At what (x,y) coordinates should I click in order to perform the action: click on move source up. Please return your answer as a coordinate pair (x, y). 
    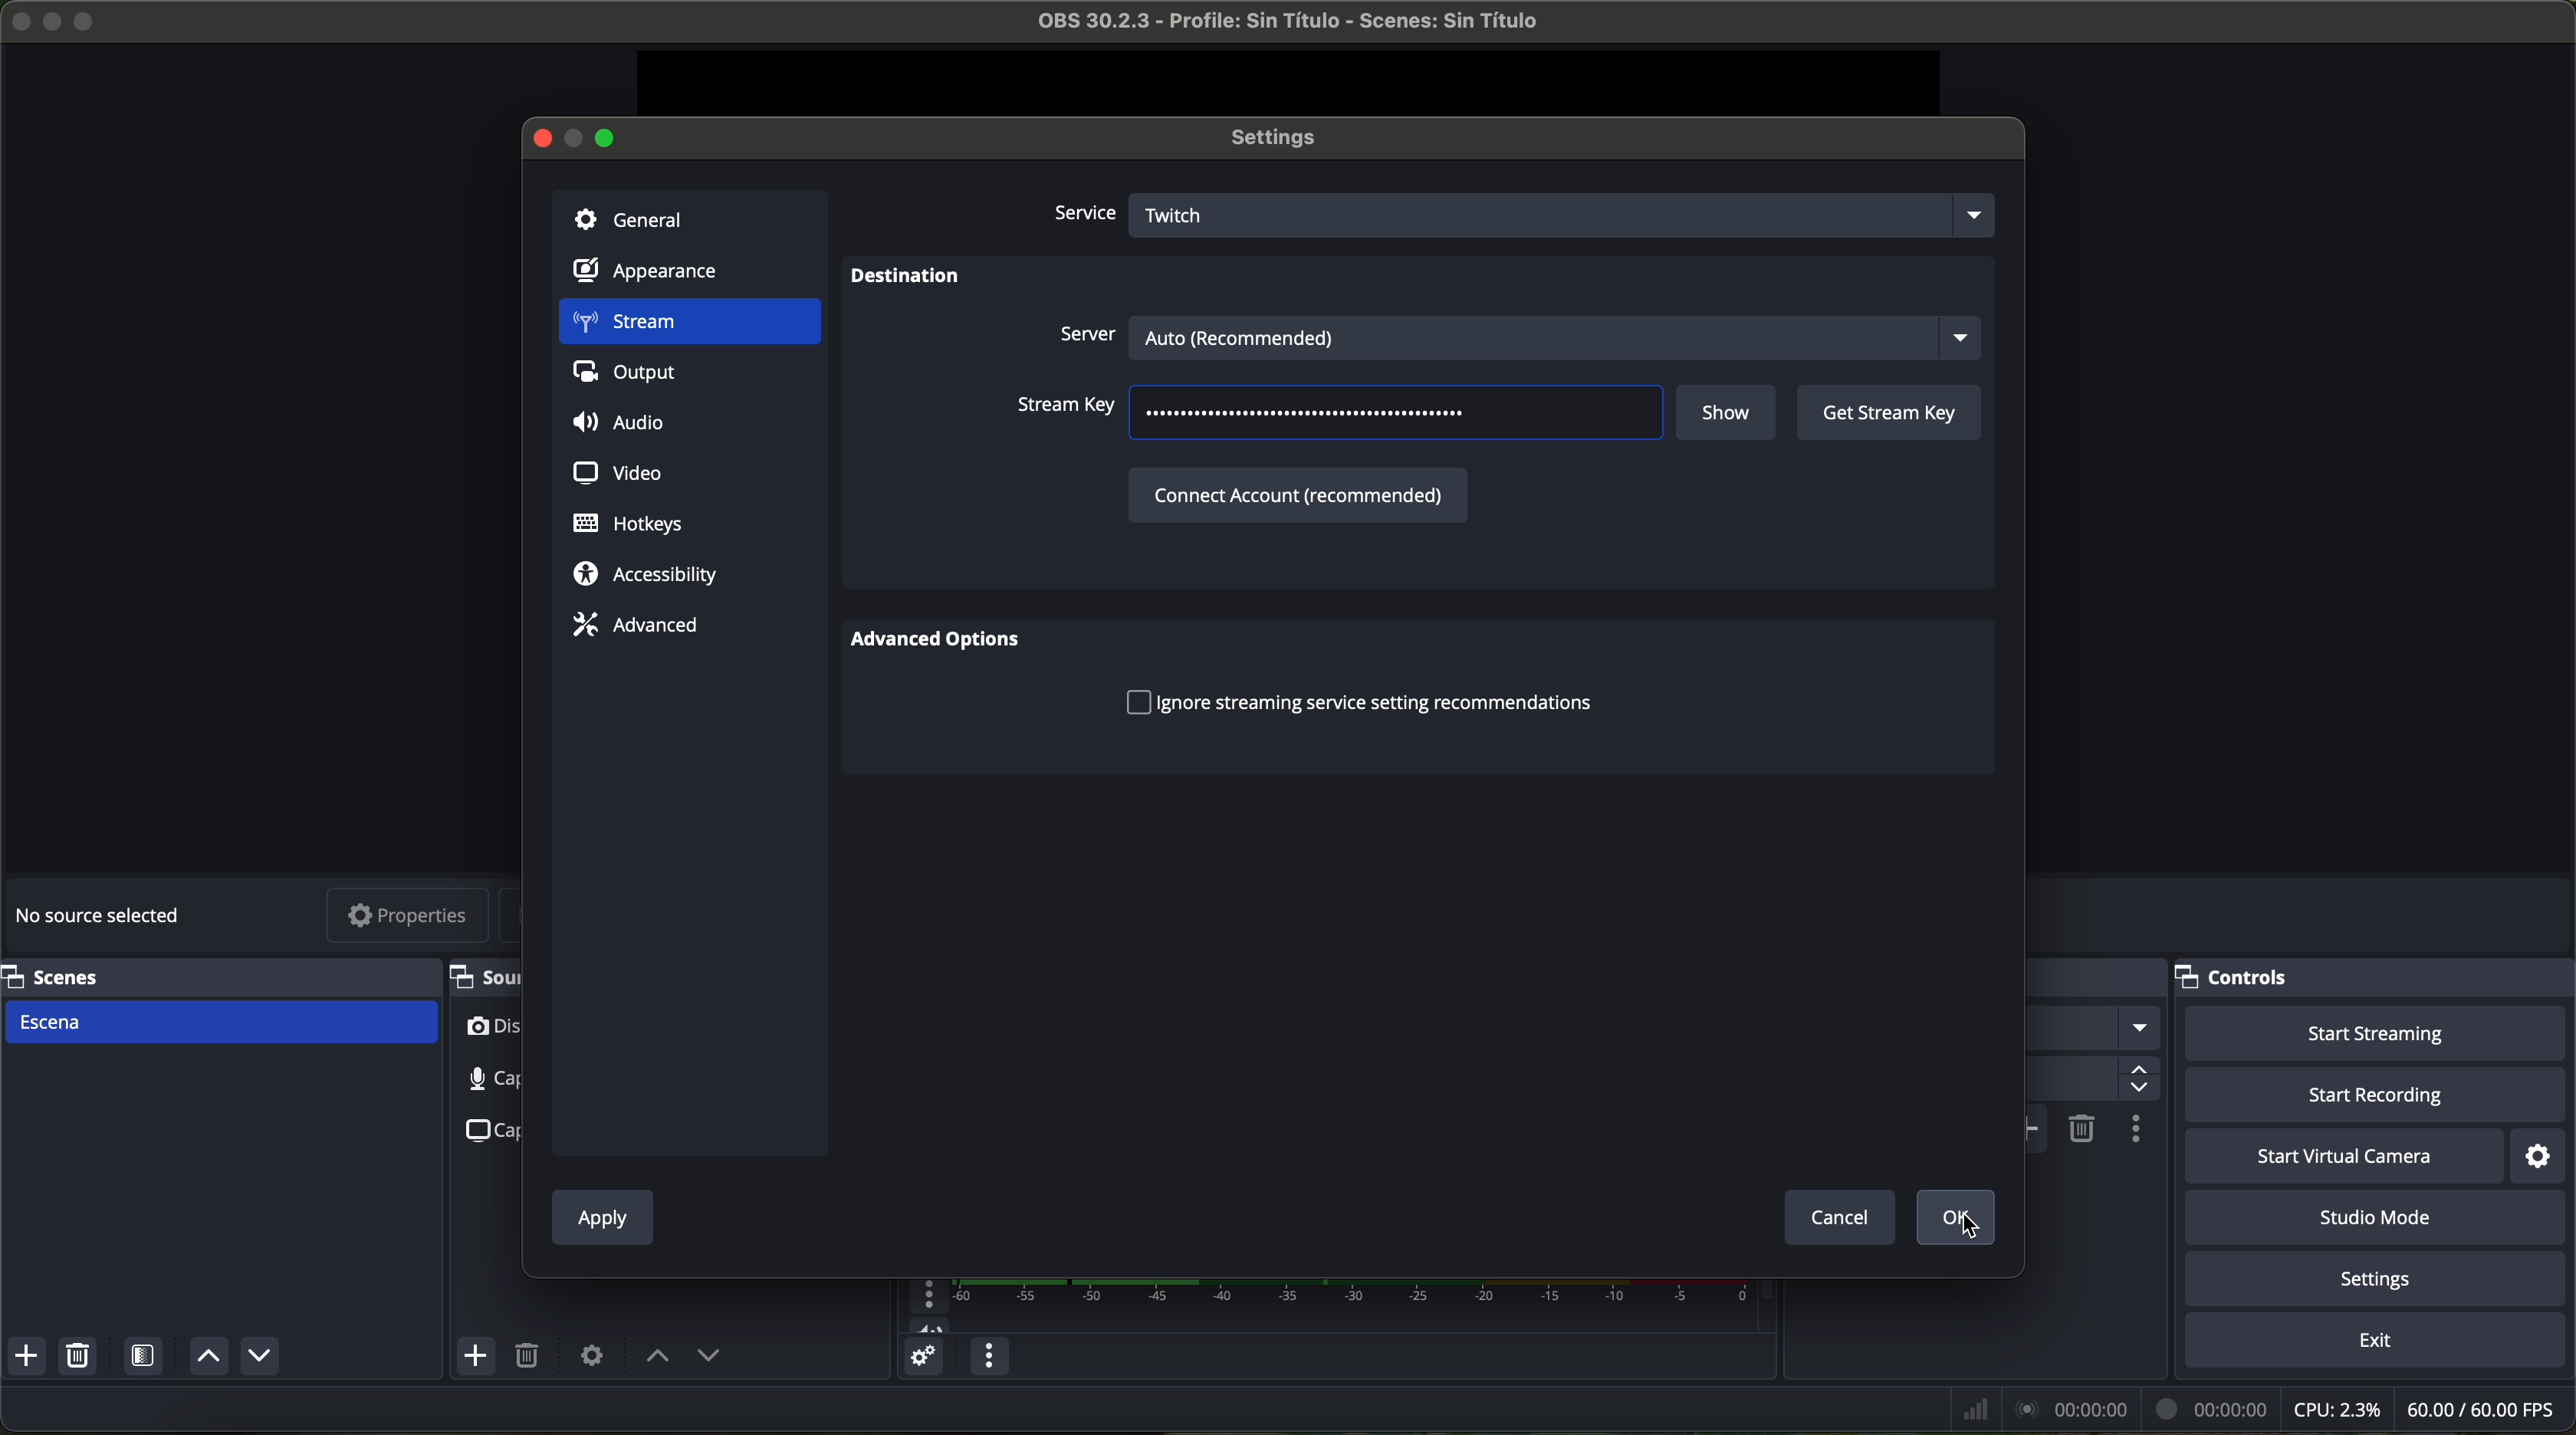
    Looking at the image, I should click on (658, 1357).